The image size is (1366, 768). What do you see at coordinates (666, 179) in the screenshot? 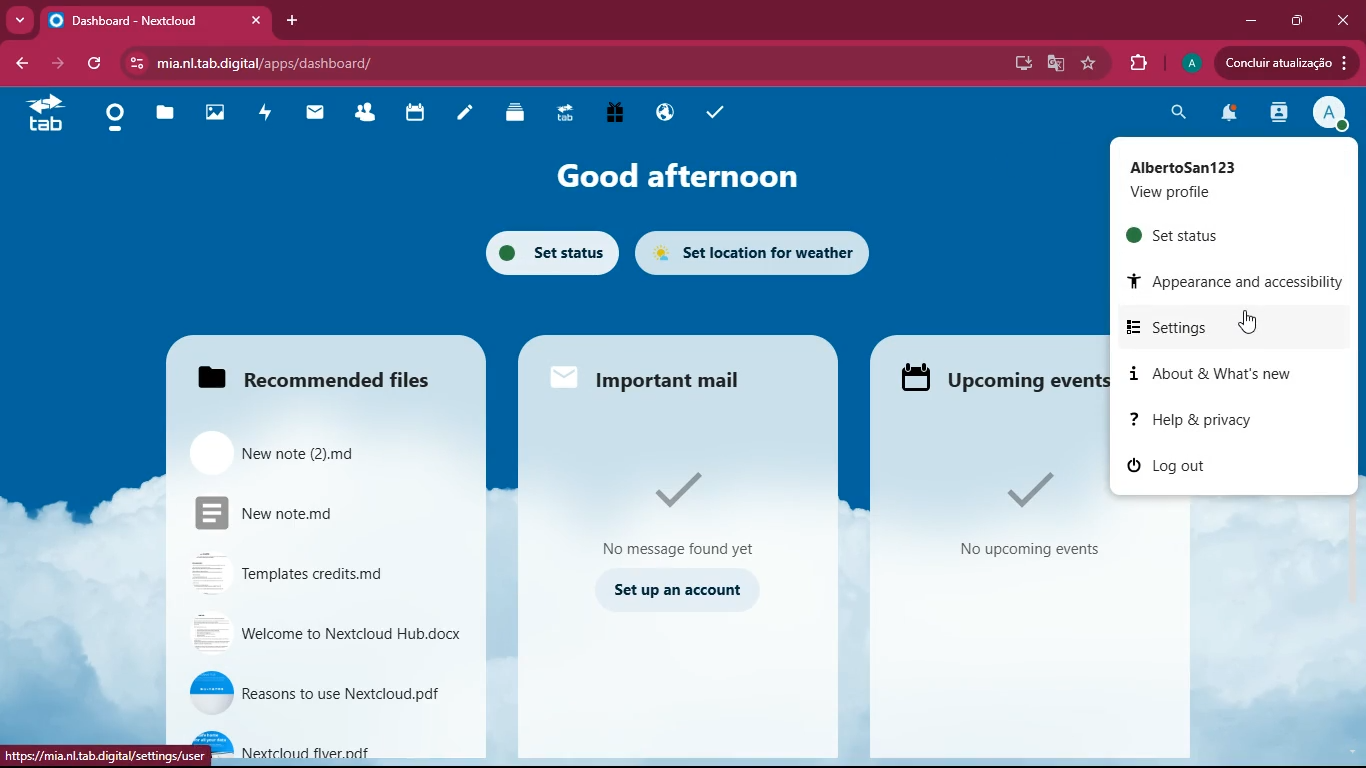
I see `good afternoon` at bounding box center [666, 179].